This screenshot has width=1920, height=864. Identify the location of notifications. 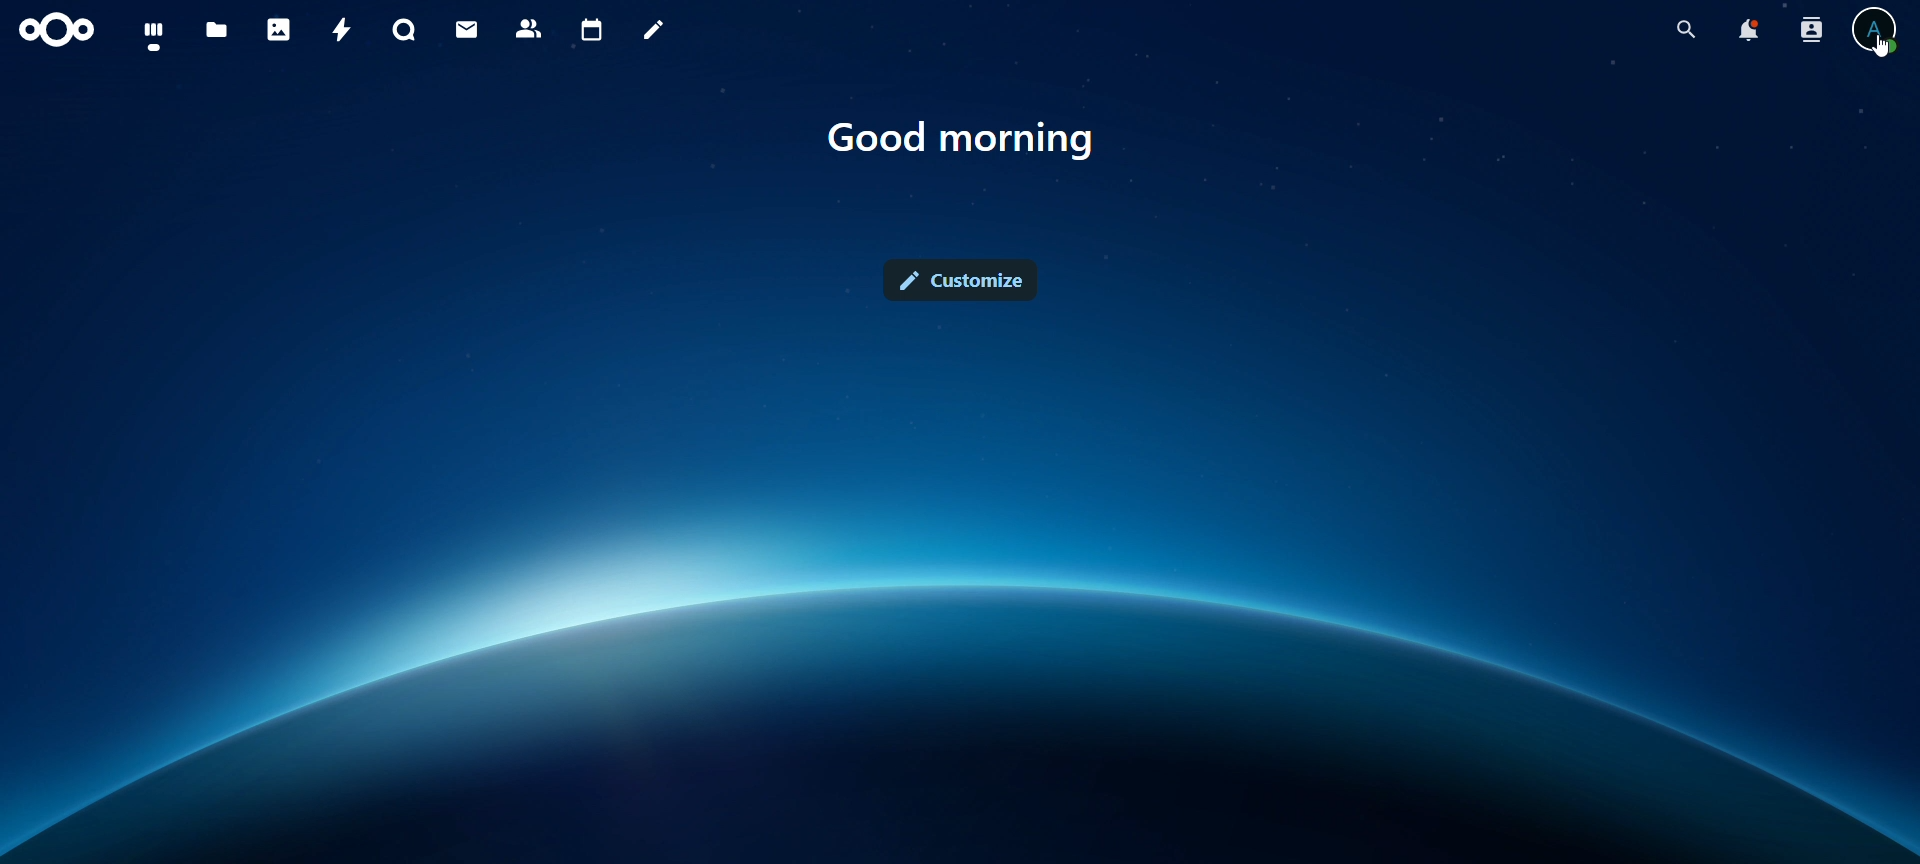
(1747, 30).